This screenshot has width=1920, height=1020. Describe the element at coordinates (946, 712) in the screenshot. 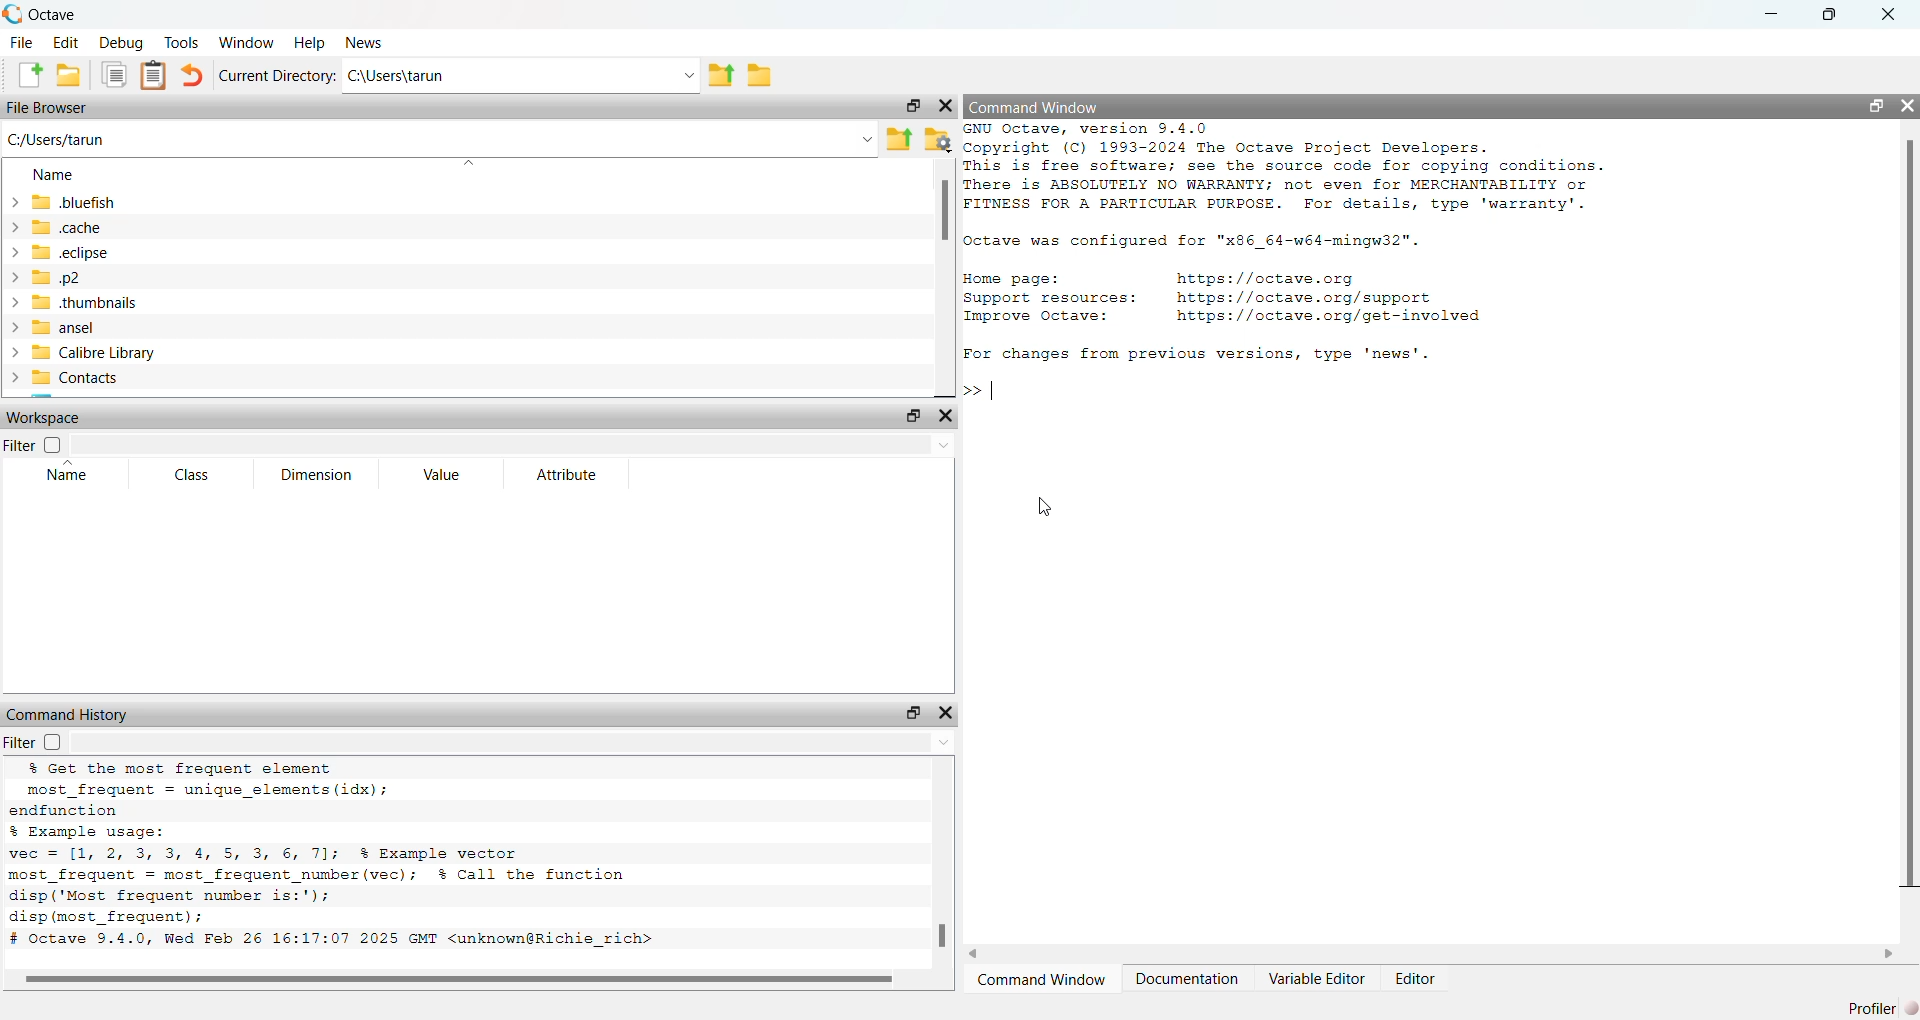

I see `Hide Widget` at that location.